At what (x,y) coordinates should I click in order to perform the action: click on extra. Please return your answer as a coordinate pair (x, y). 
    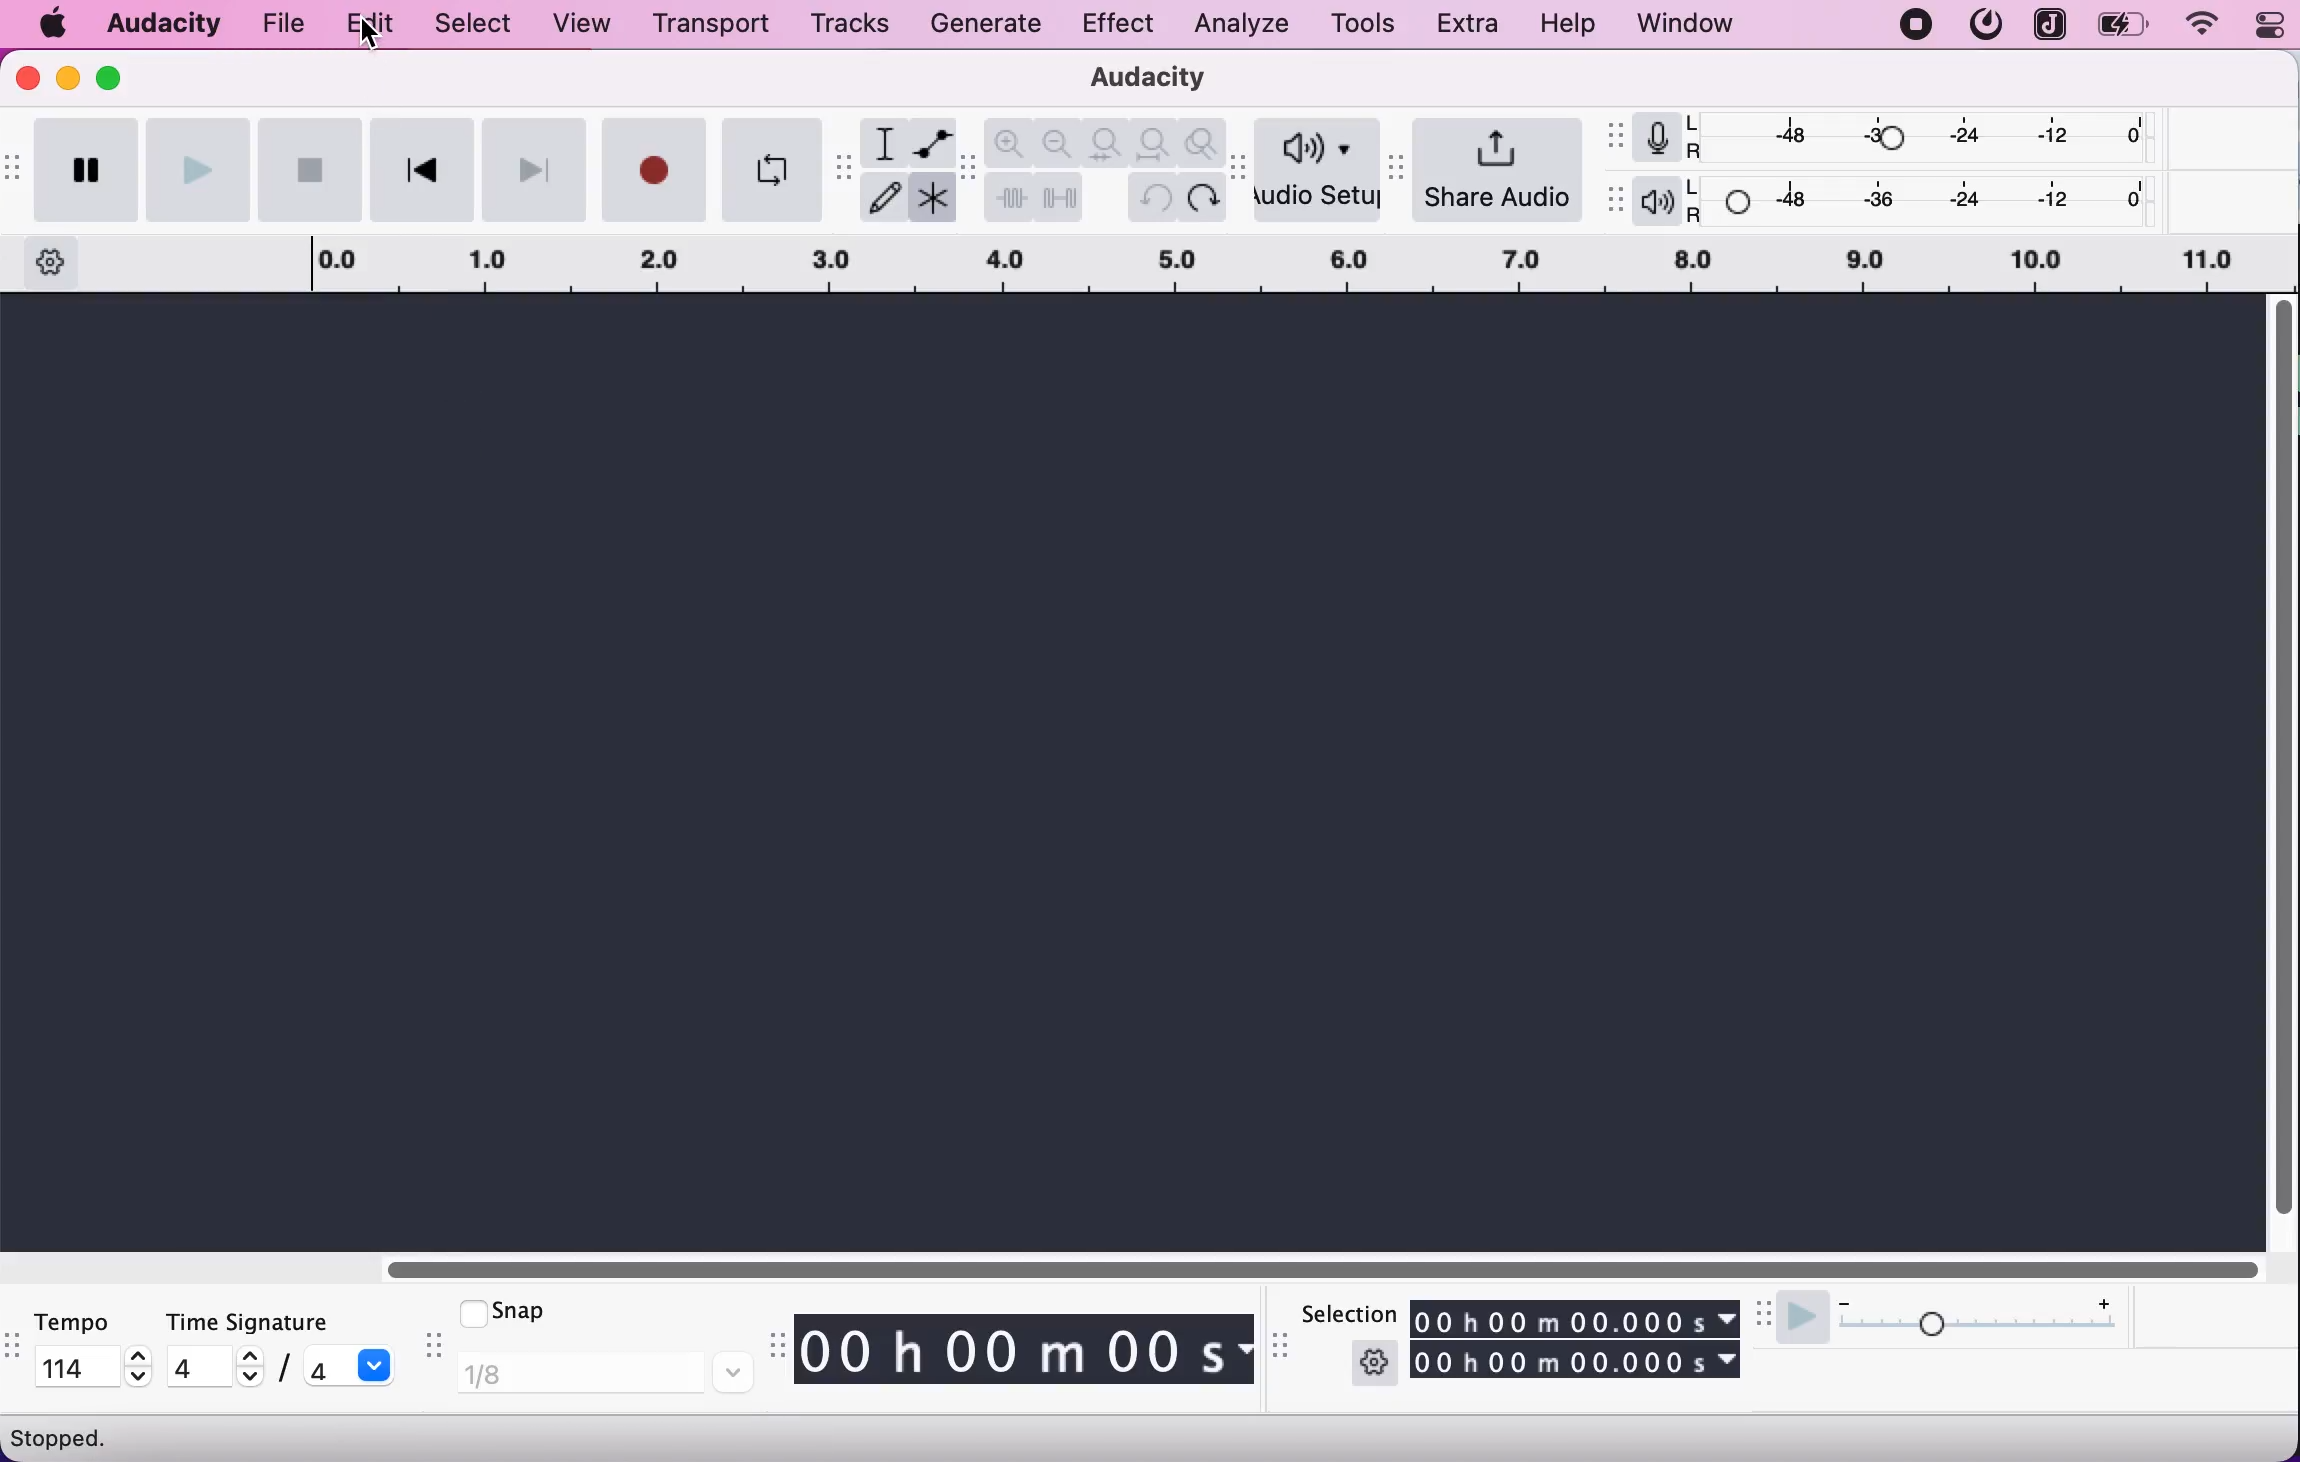
    Looking at the image, I should click on (1471, 25).